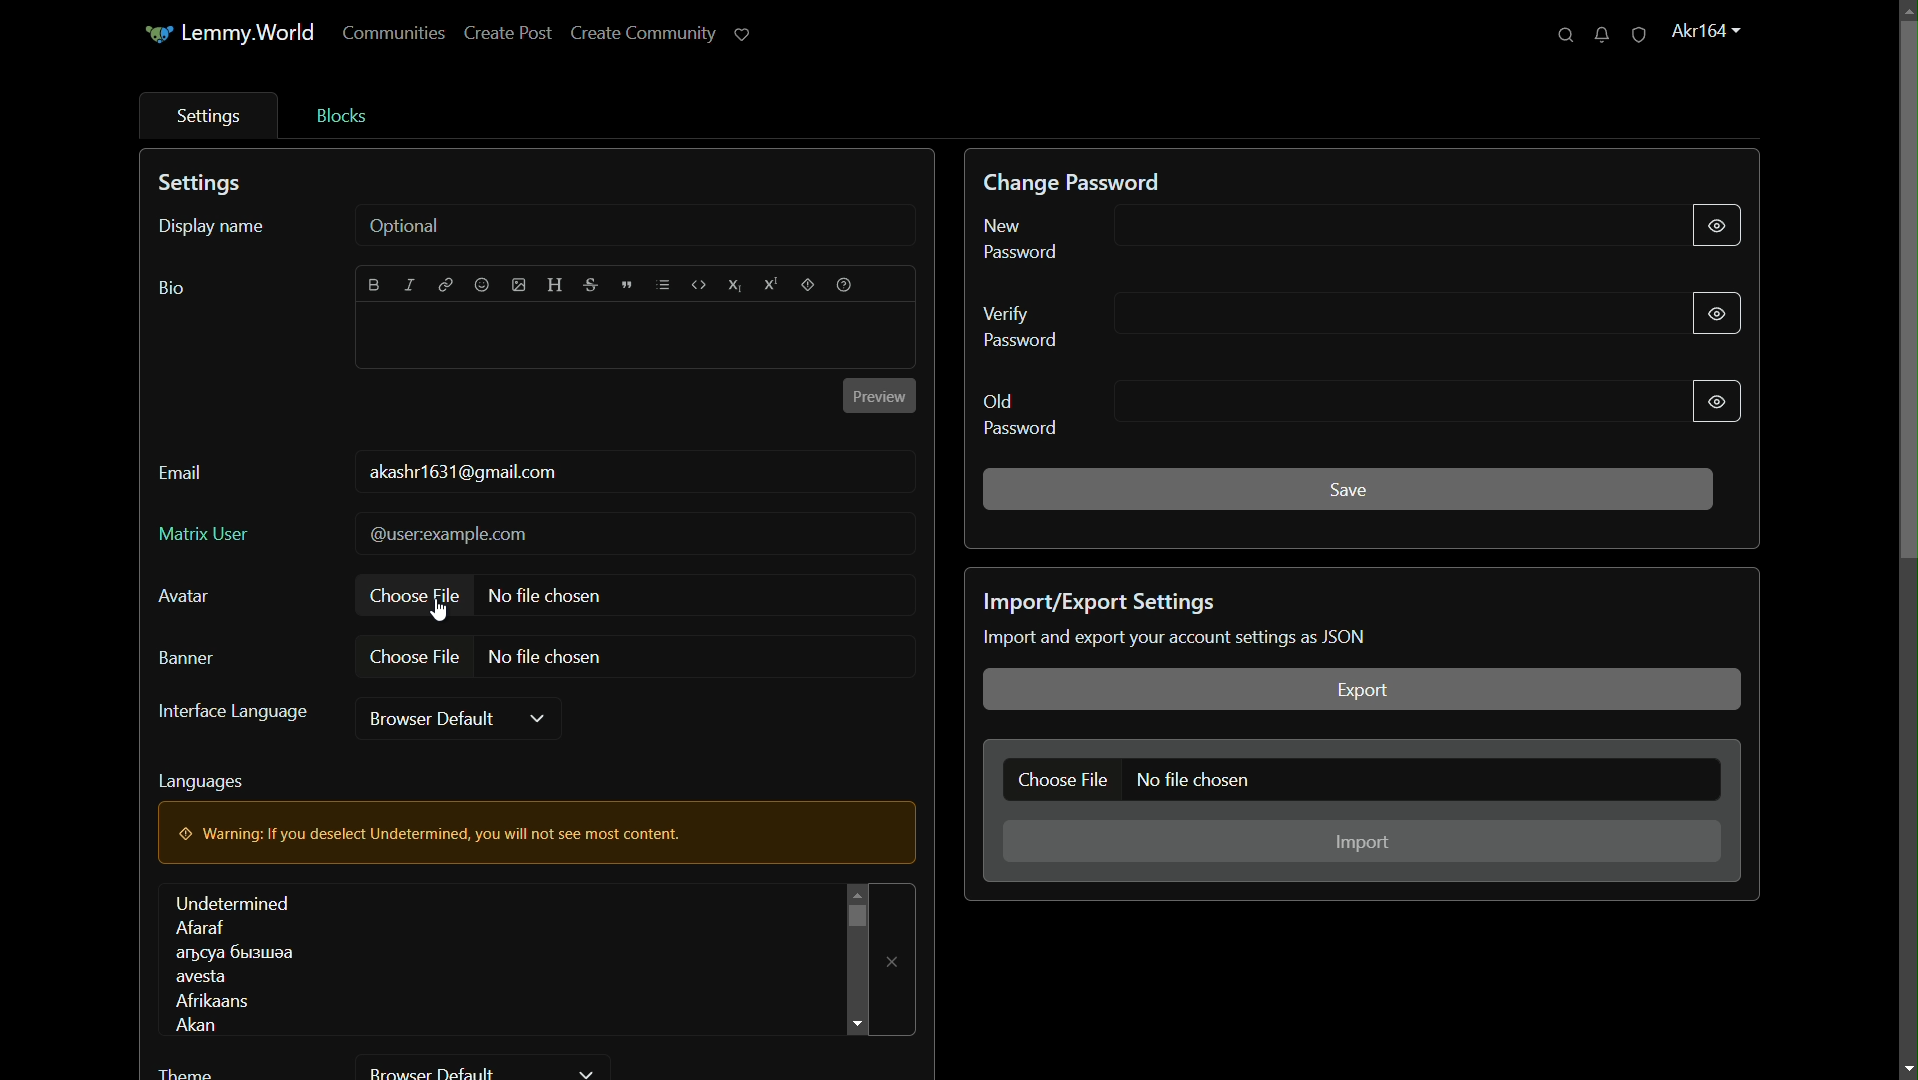 The width and height of the screenshot is (1918, 1080). What do you see at coordinates (641, 35) in the screenshot?
I see `create community` at bounding box center [641, 35].